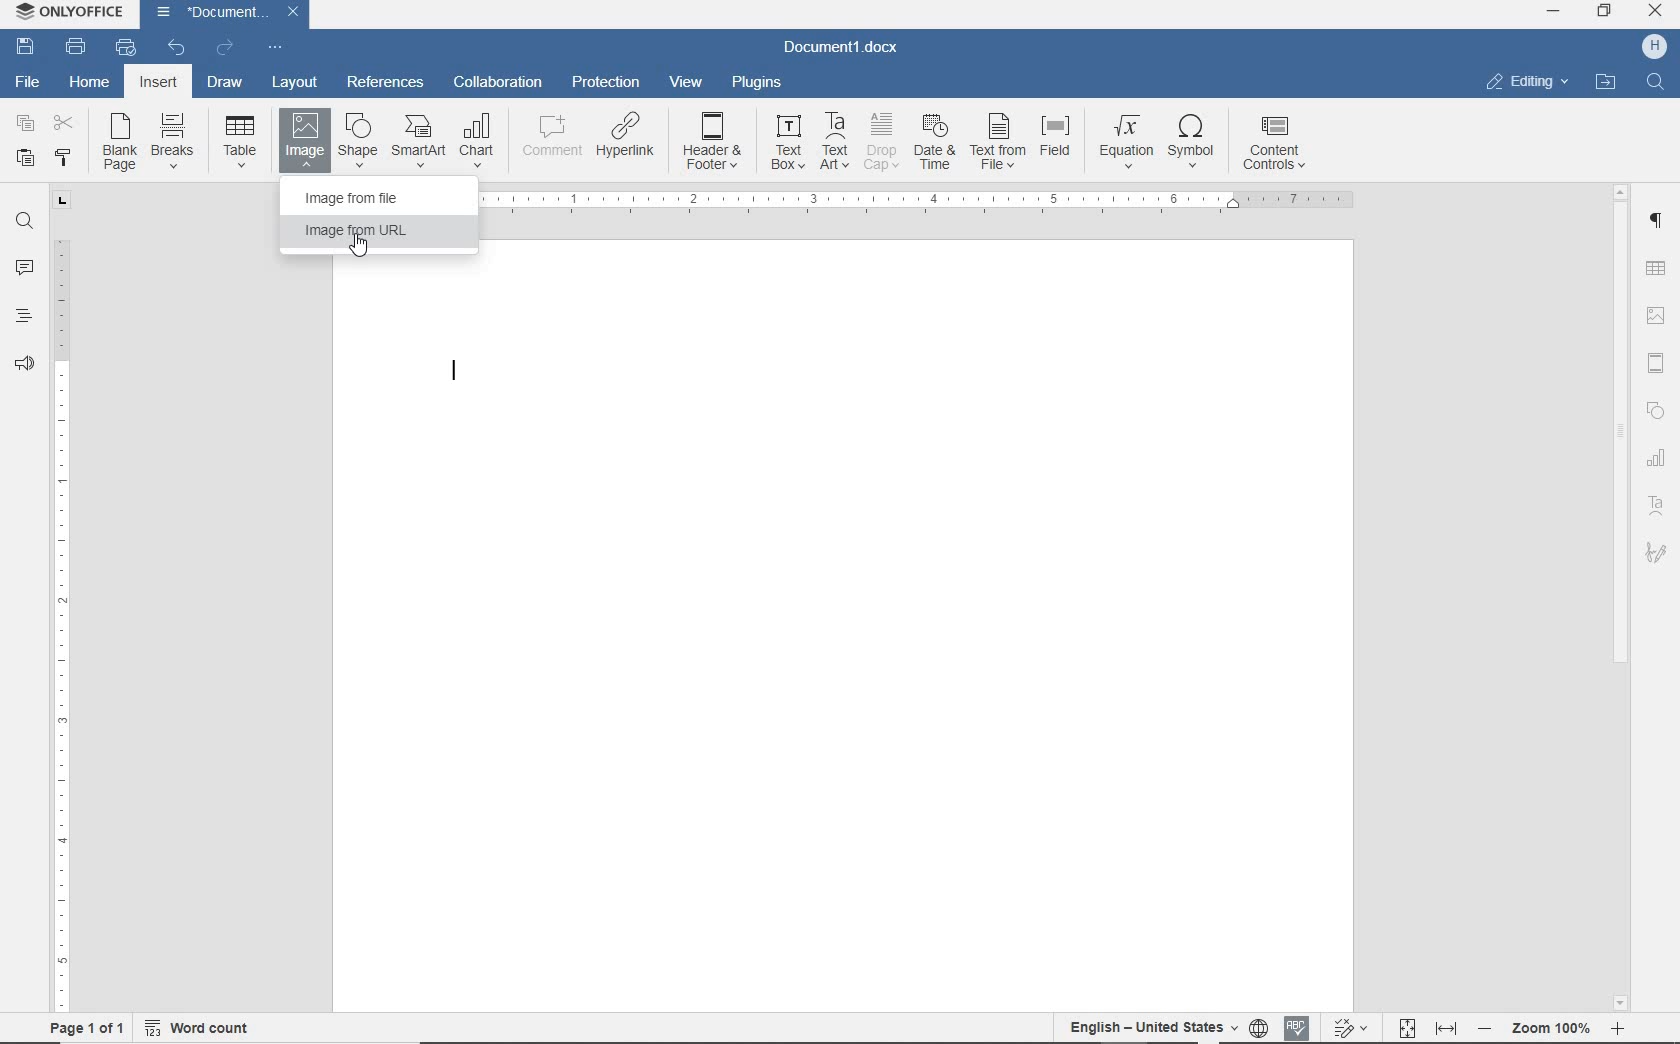  Describe the element at coordinates (1655, 458) in the screenshot. I see `chart` at that location.